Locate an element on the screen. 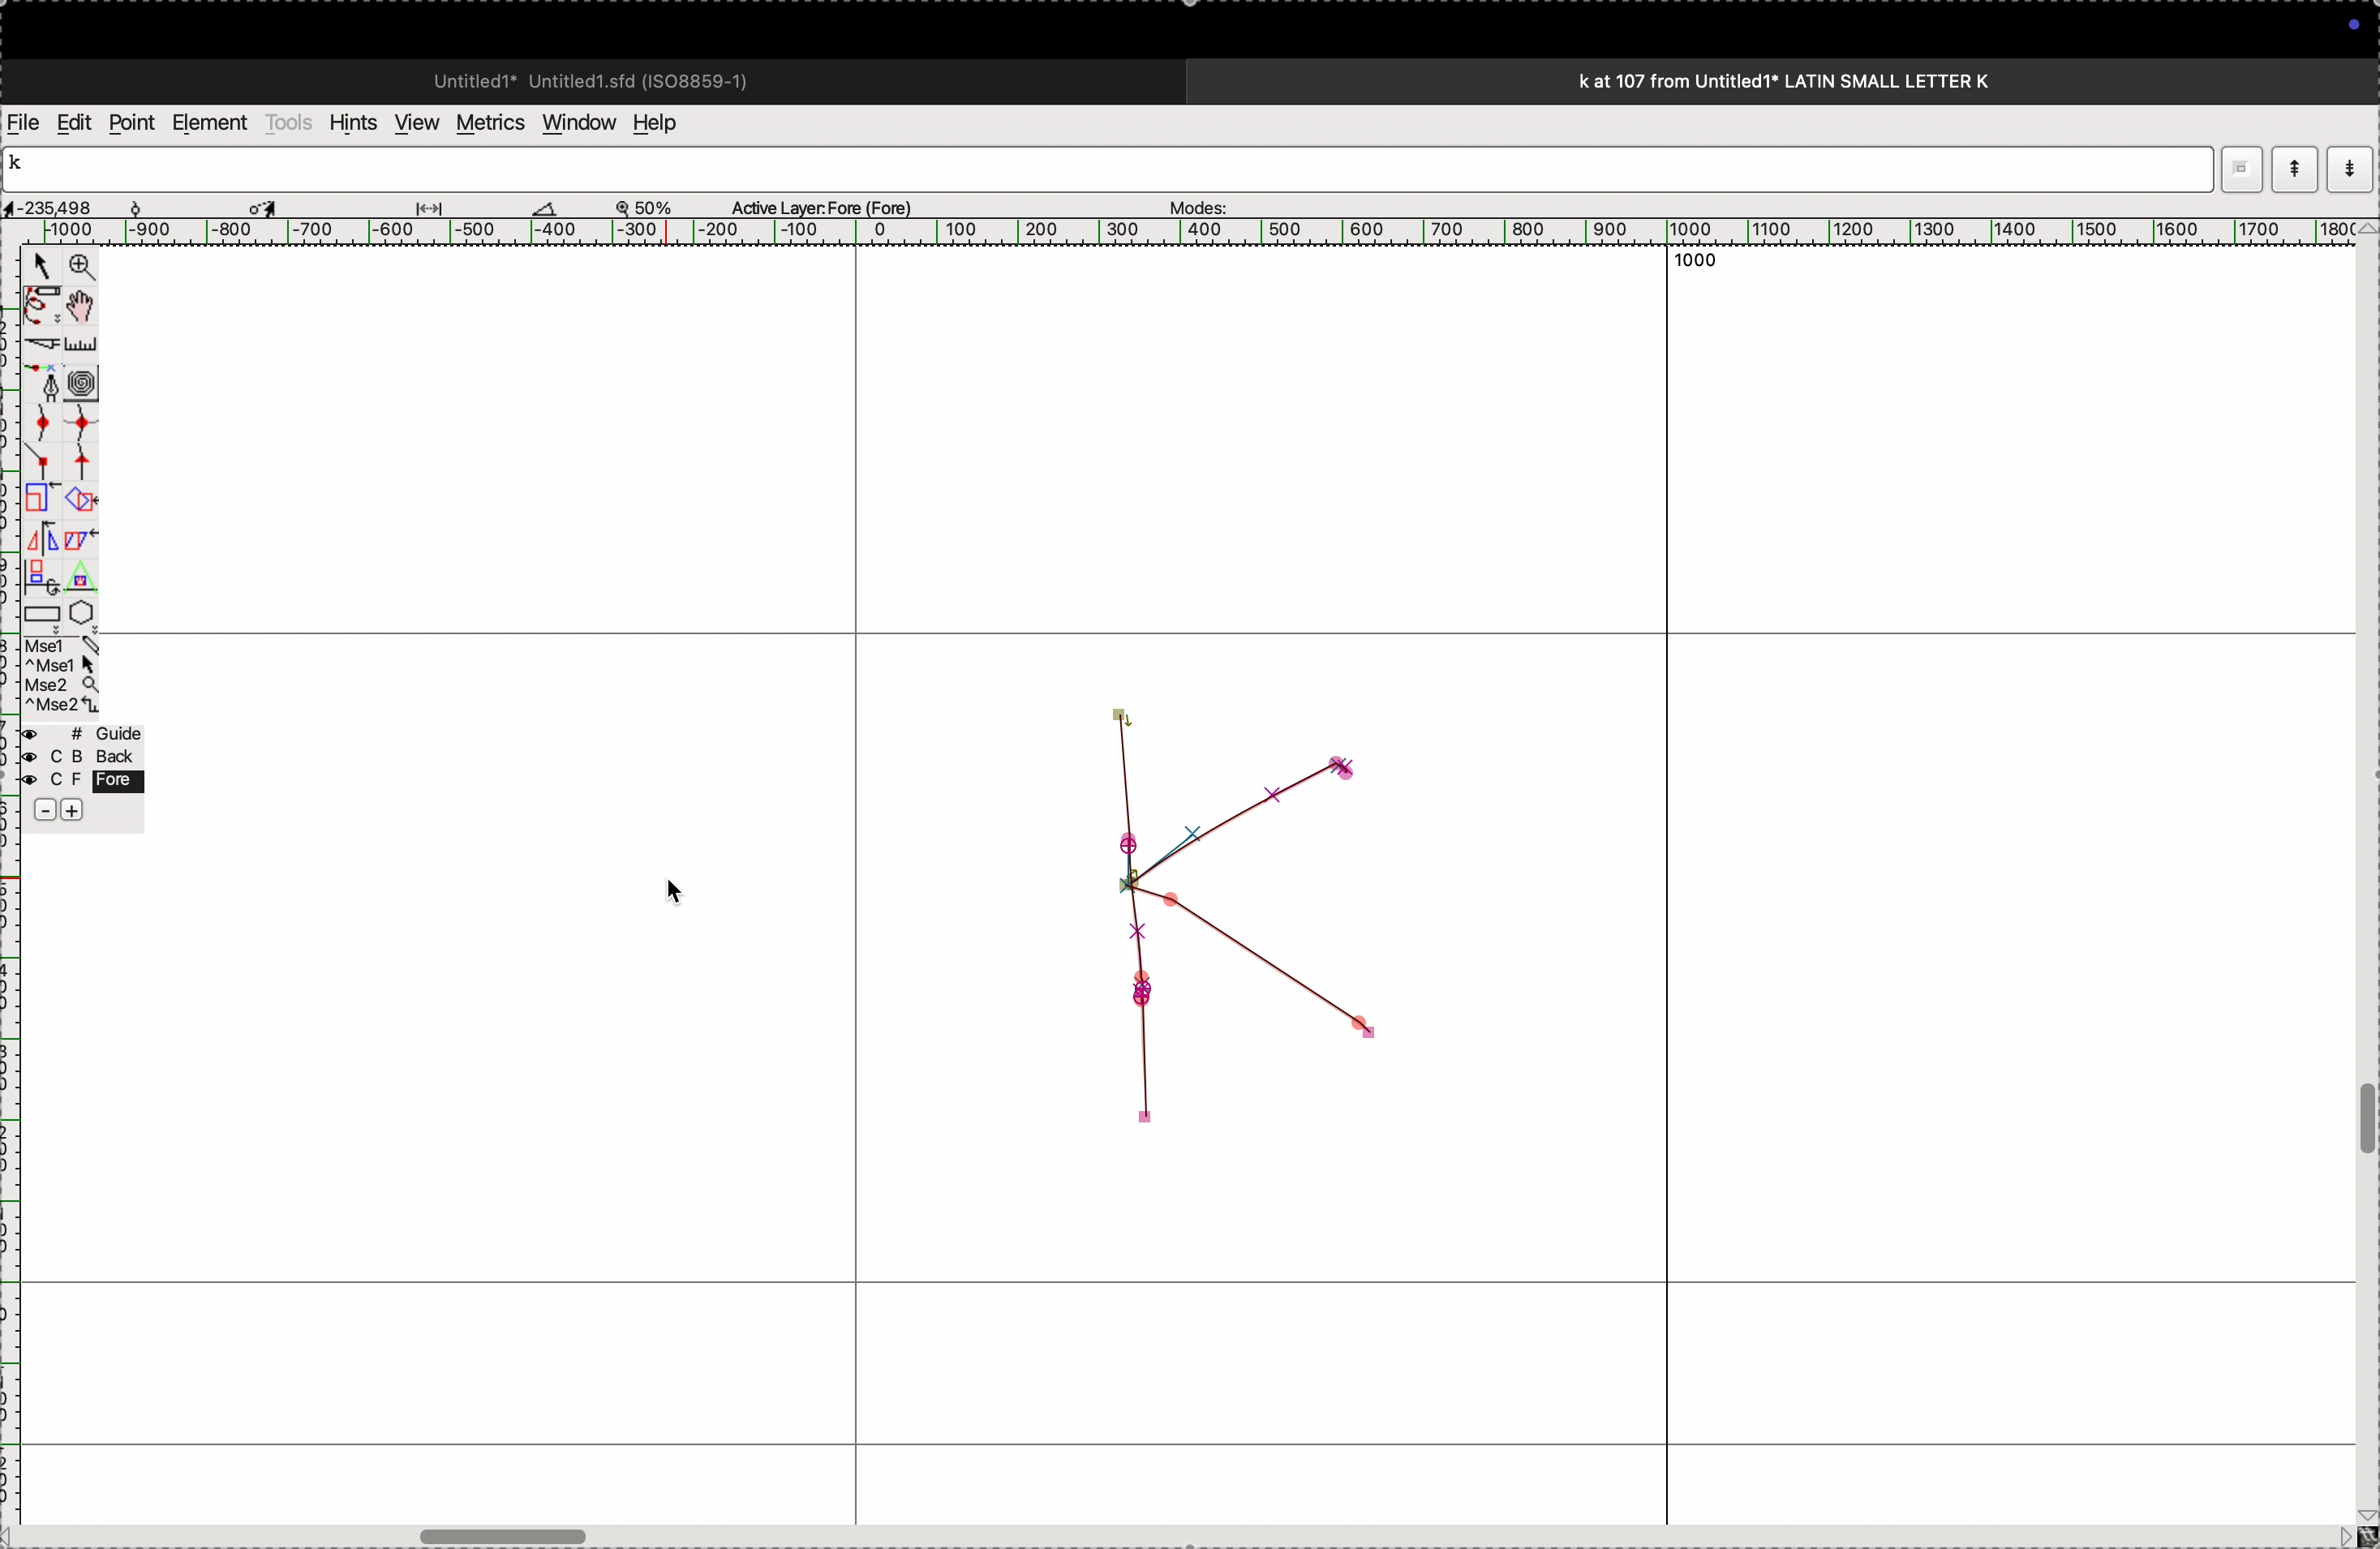 This screenshot has width=2380, height=1549. glyph K is located at coordinates (1263, 913).